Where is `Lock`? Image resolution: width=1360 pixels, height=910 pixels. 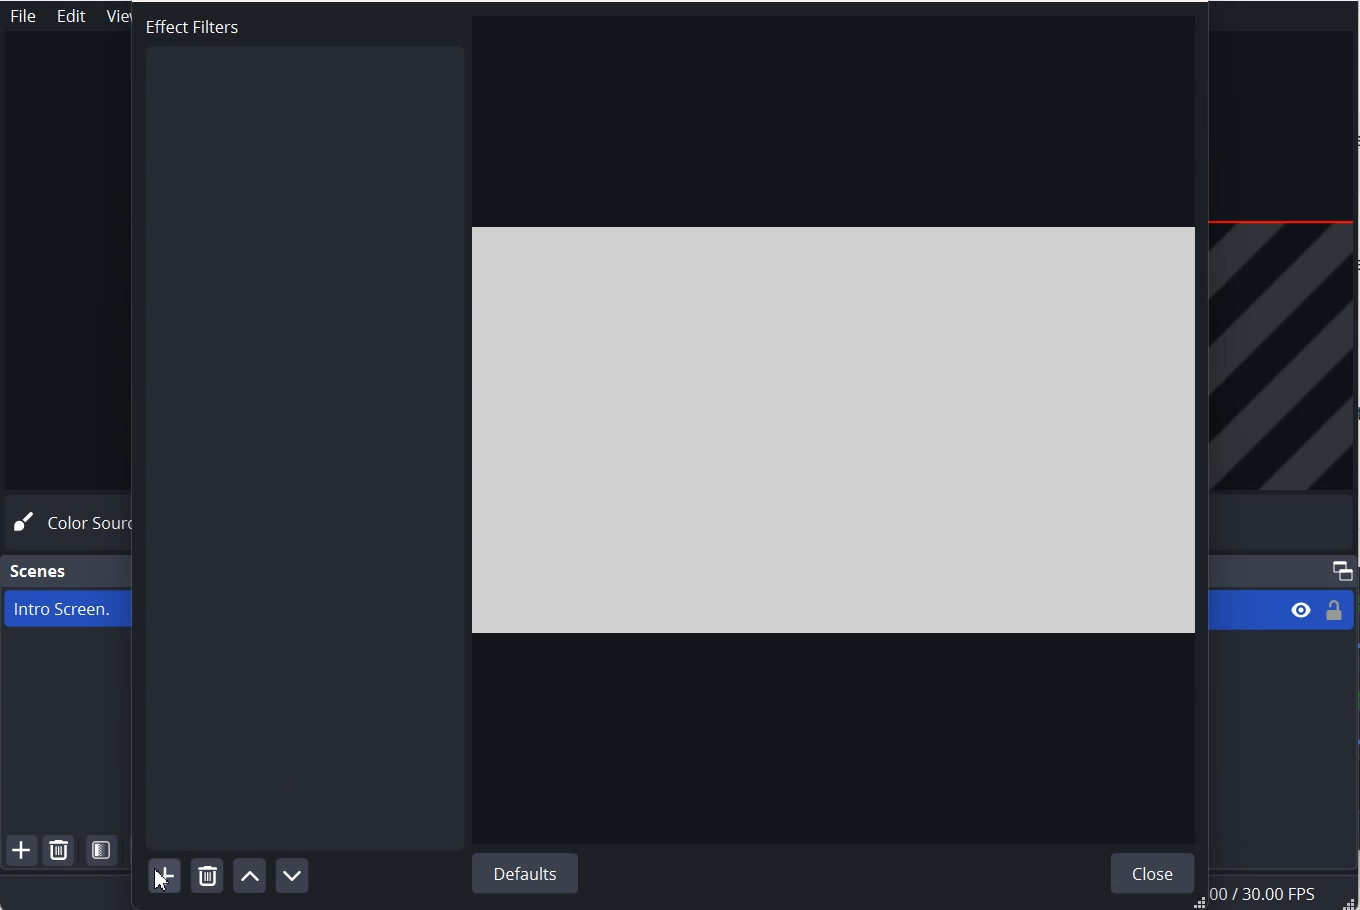 Lock is located at coordinates (1334, 610).